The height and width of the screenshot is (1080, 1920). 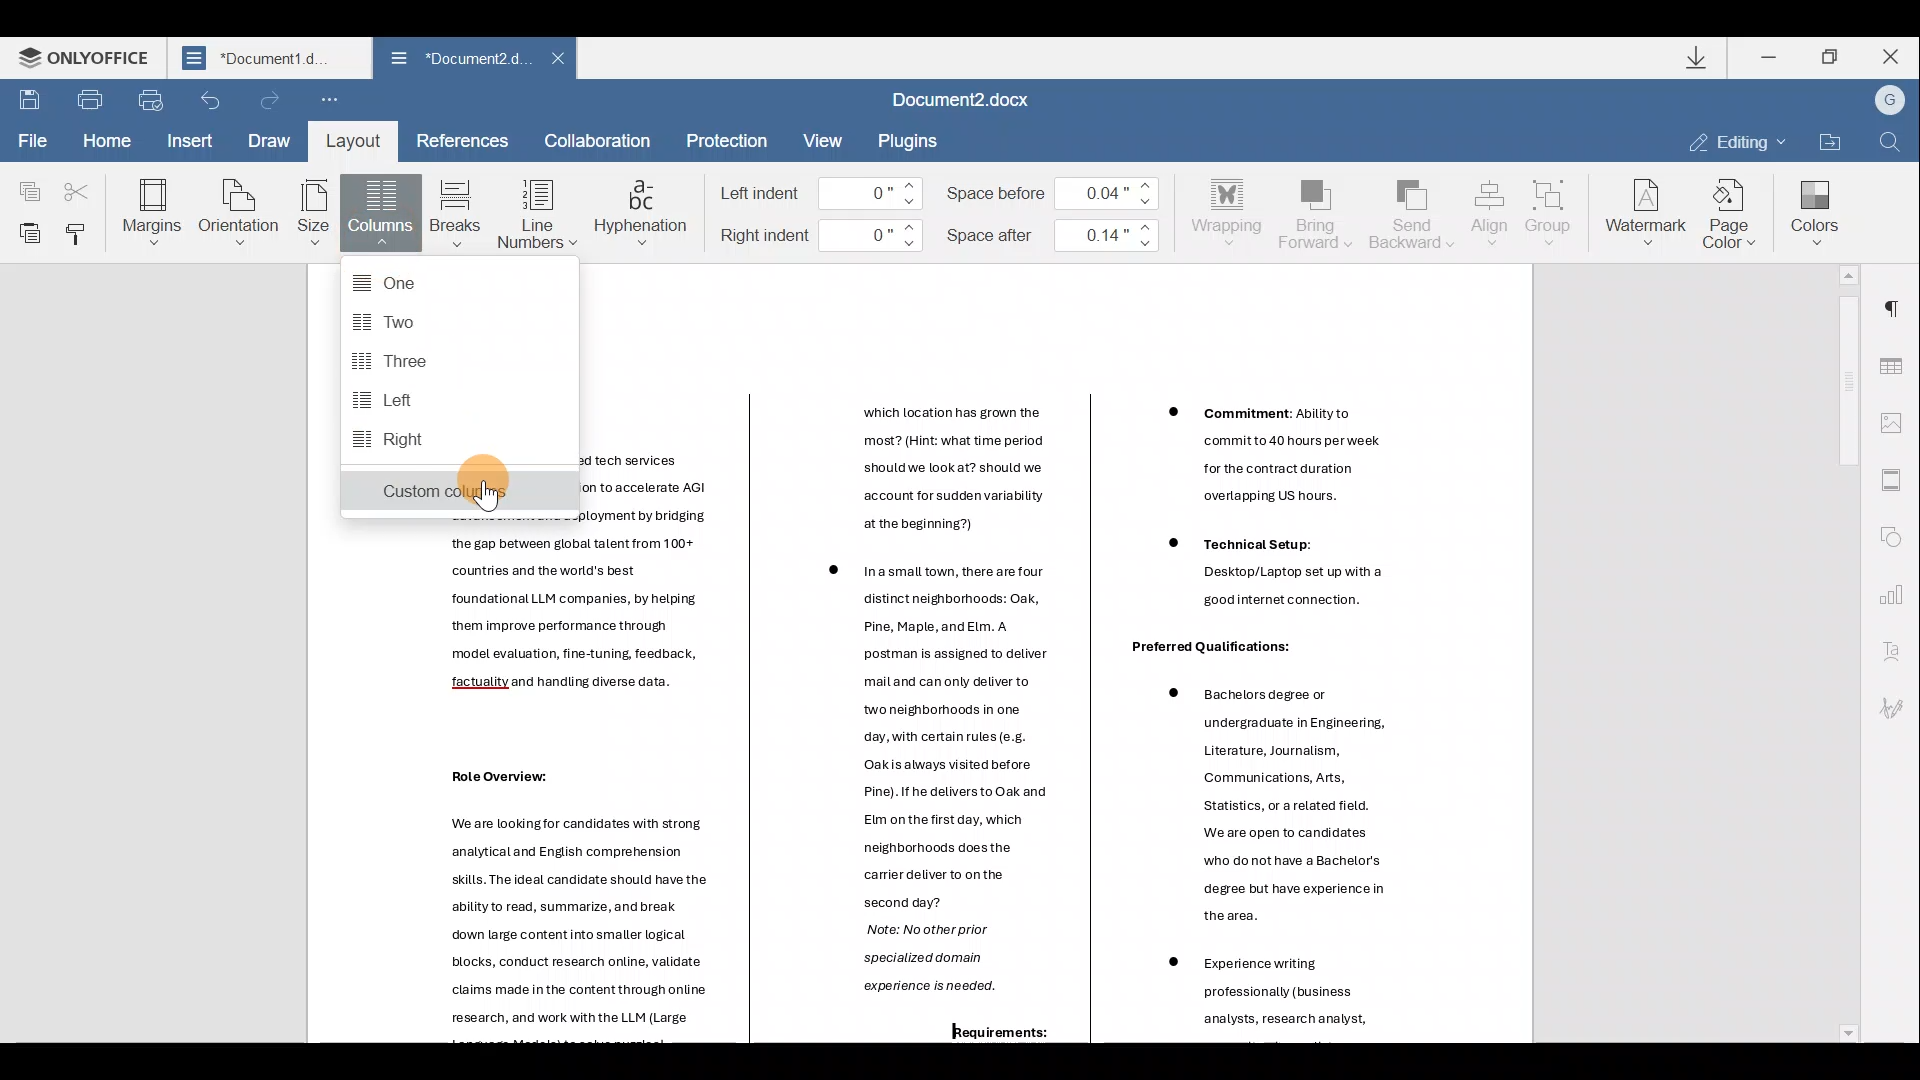 I want to click on Print file, so click(x=88, y=99).